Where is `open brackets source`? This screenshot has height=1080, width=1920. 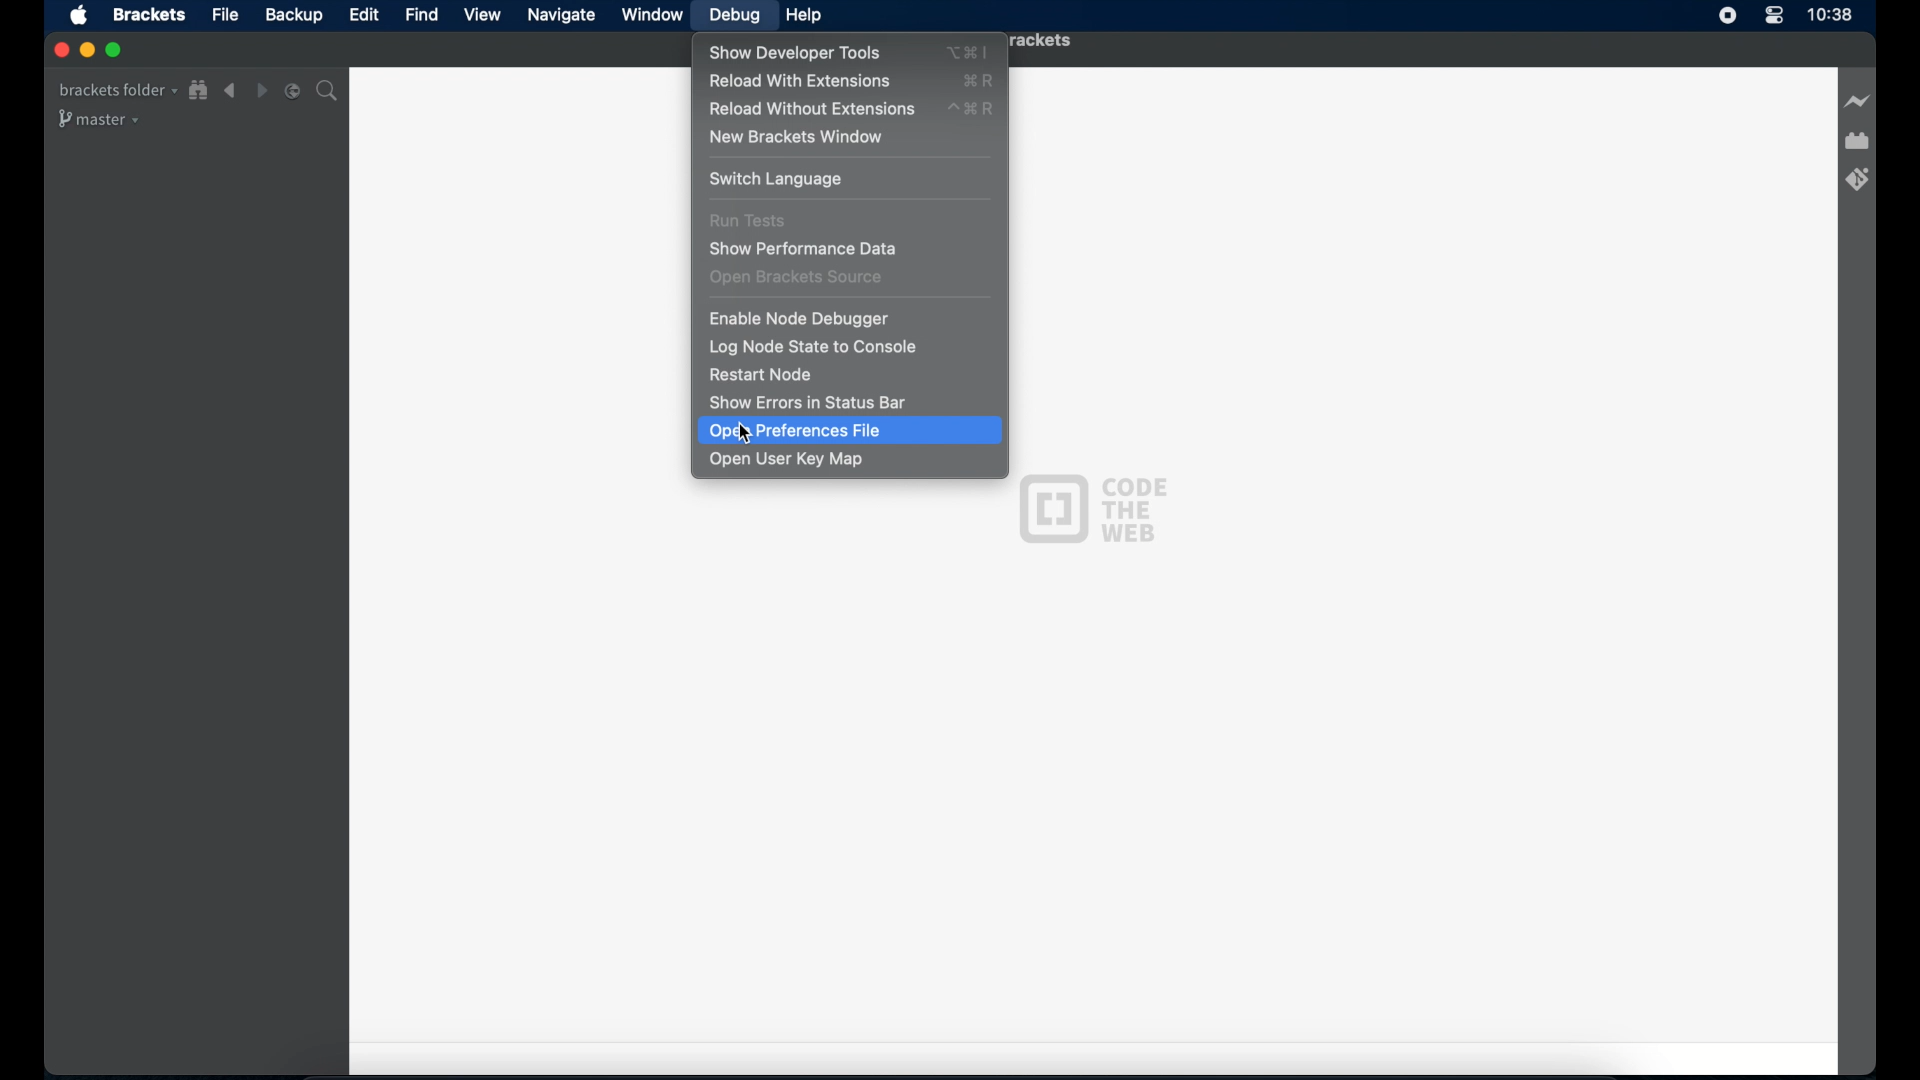
open brackets source is located at coordinates (797, 278).